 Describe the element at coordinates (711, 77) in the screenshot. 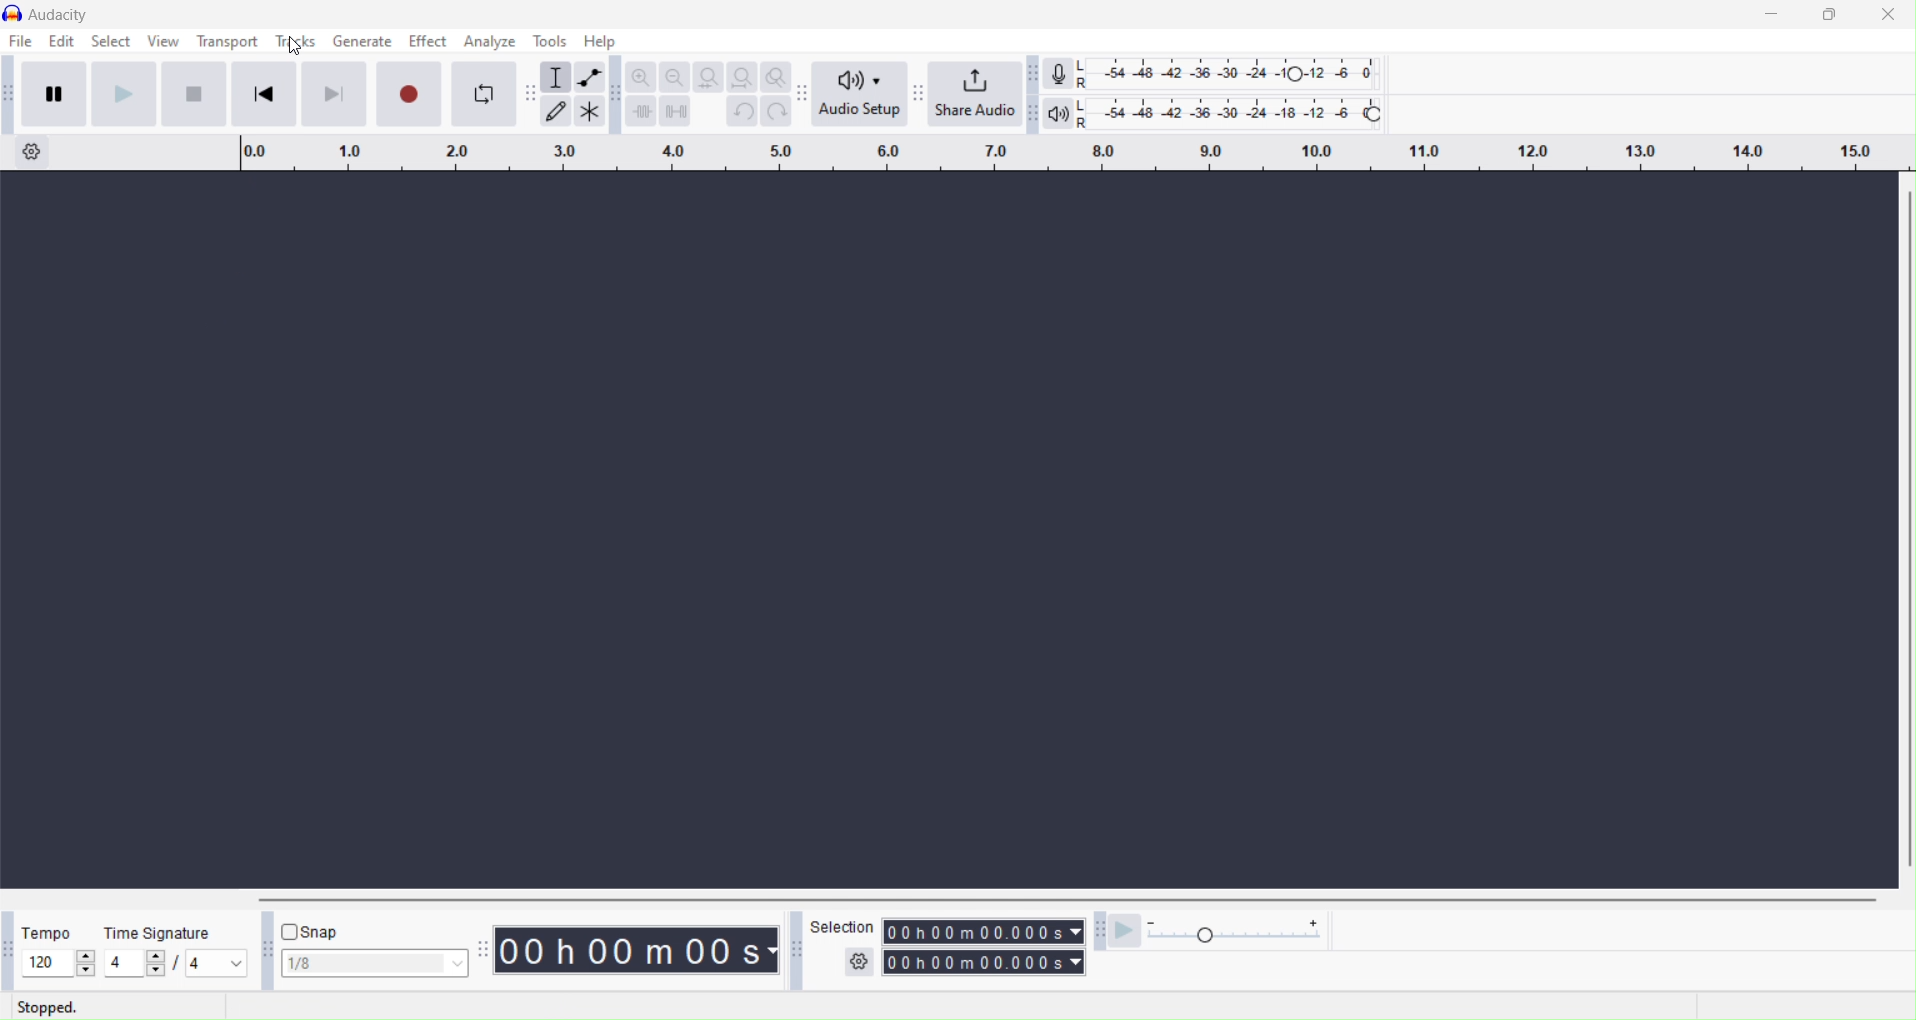

I see `Fit selection to width` at that location.